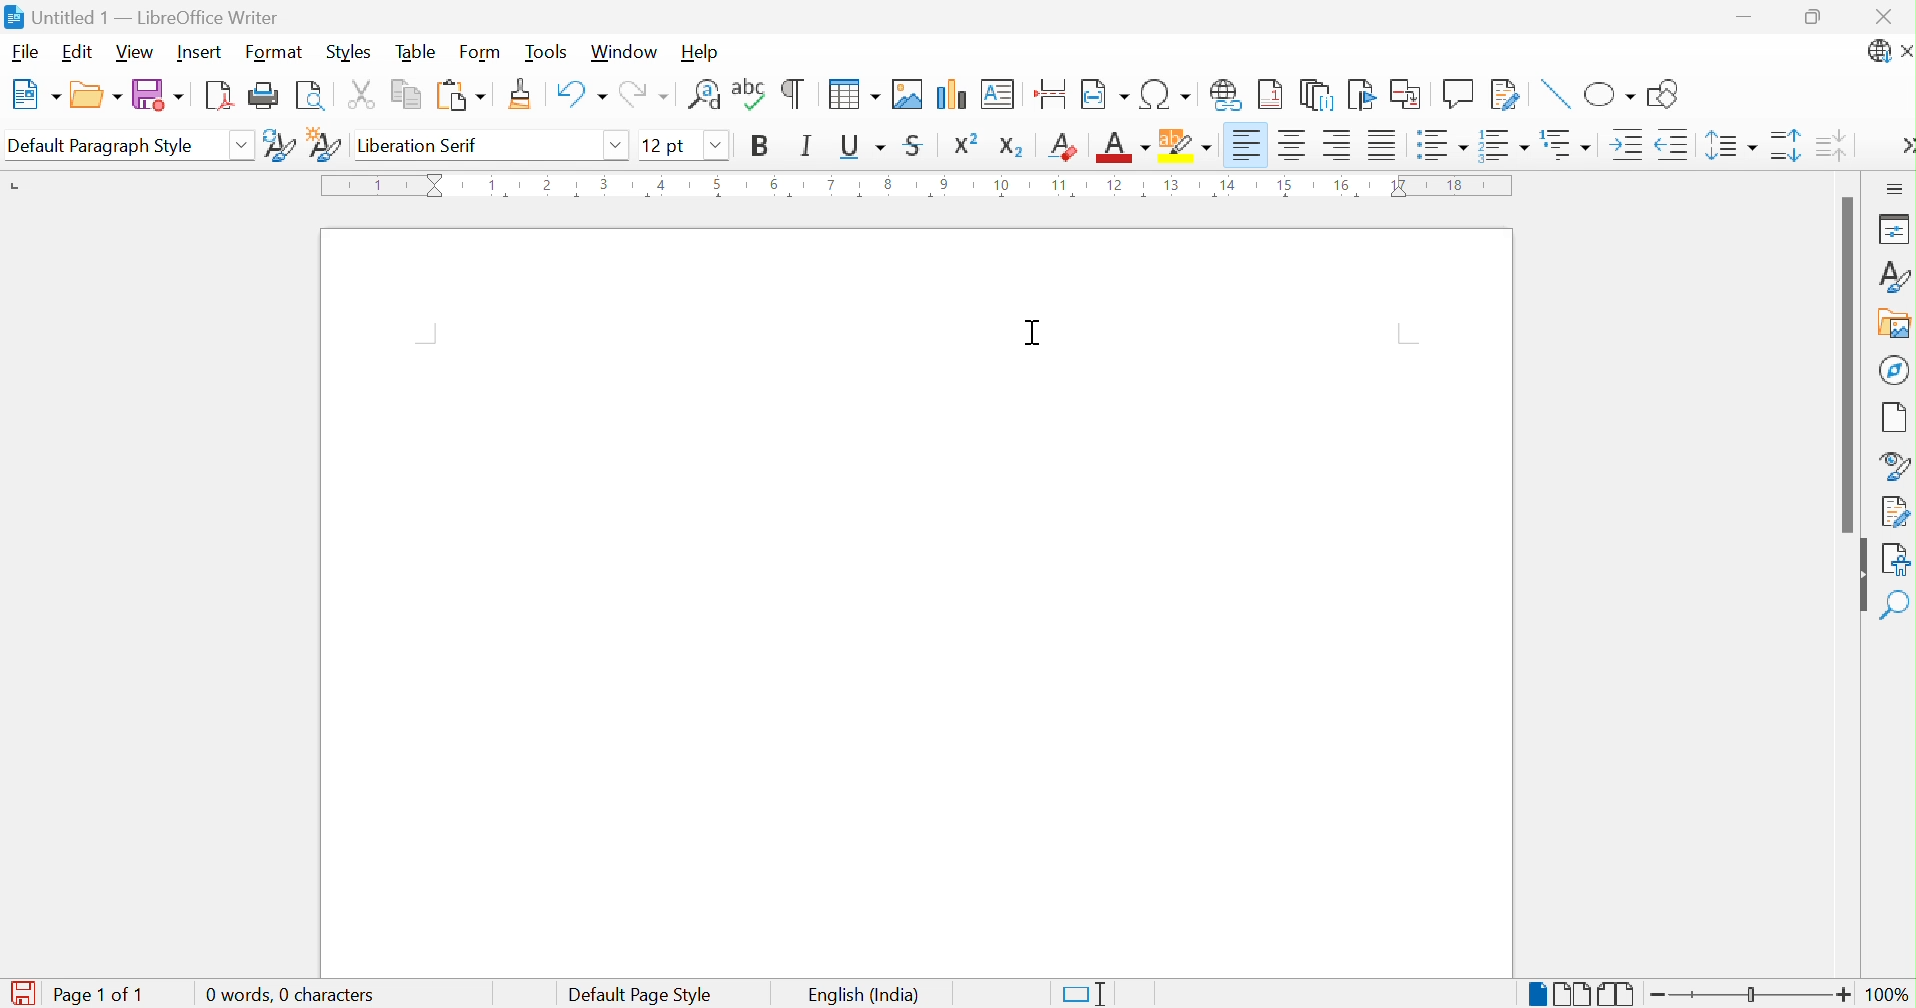 Image resolution: width=1916 pixels, height=1008 pixels. What do you see at coordinates (1163, 94) in the screenshot?
I see `Insert special characters` at bounding box center [1163, 94].